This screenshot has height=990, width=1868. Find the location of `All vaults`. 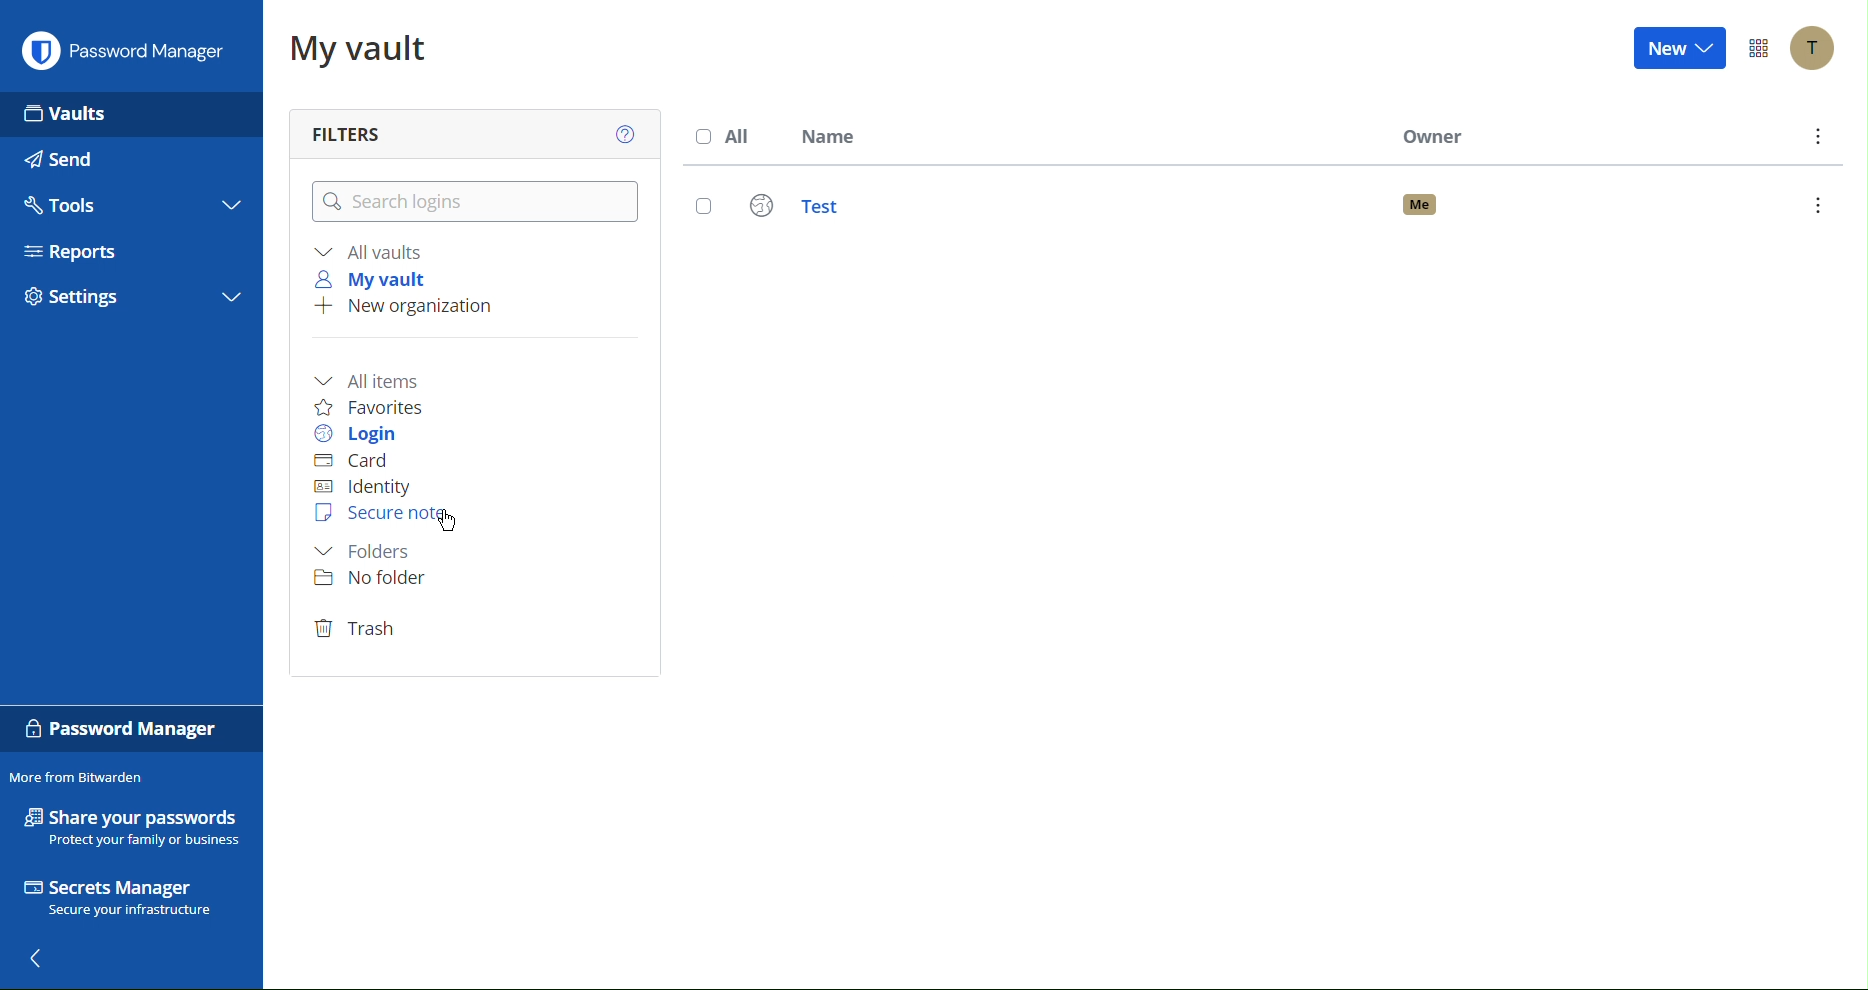

All vaults is located at coordinates (369, 251).